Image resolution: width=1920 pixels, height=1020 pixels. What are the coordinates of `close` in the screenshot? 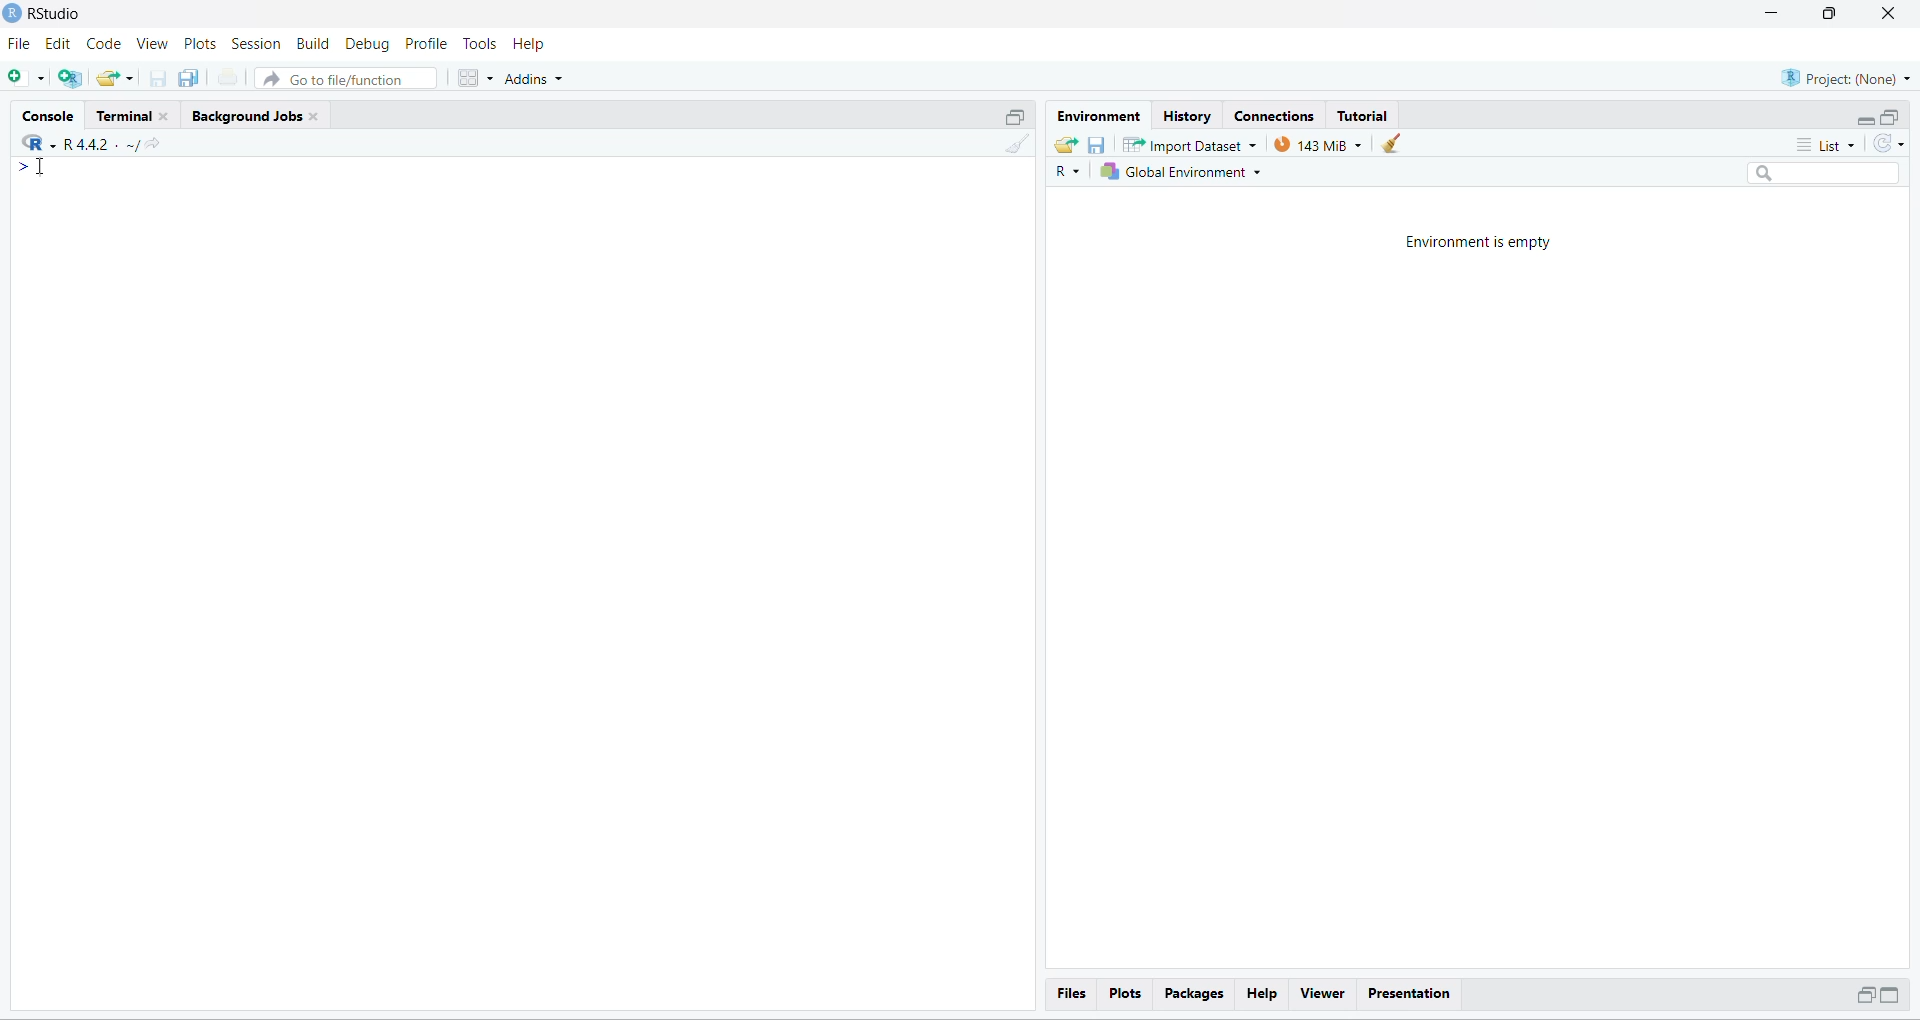 It's located at (166, 117).